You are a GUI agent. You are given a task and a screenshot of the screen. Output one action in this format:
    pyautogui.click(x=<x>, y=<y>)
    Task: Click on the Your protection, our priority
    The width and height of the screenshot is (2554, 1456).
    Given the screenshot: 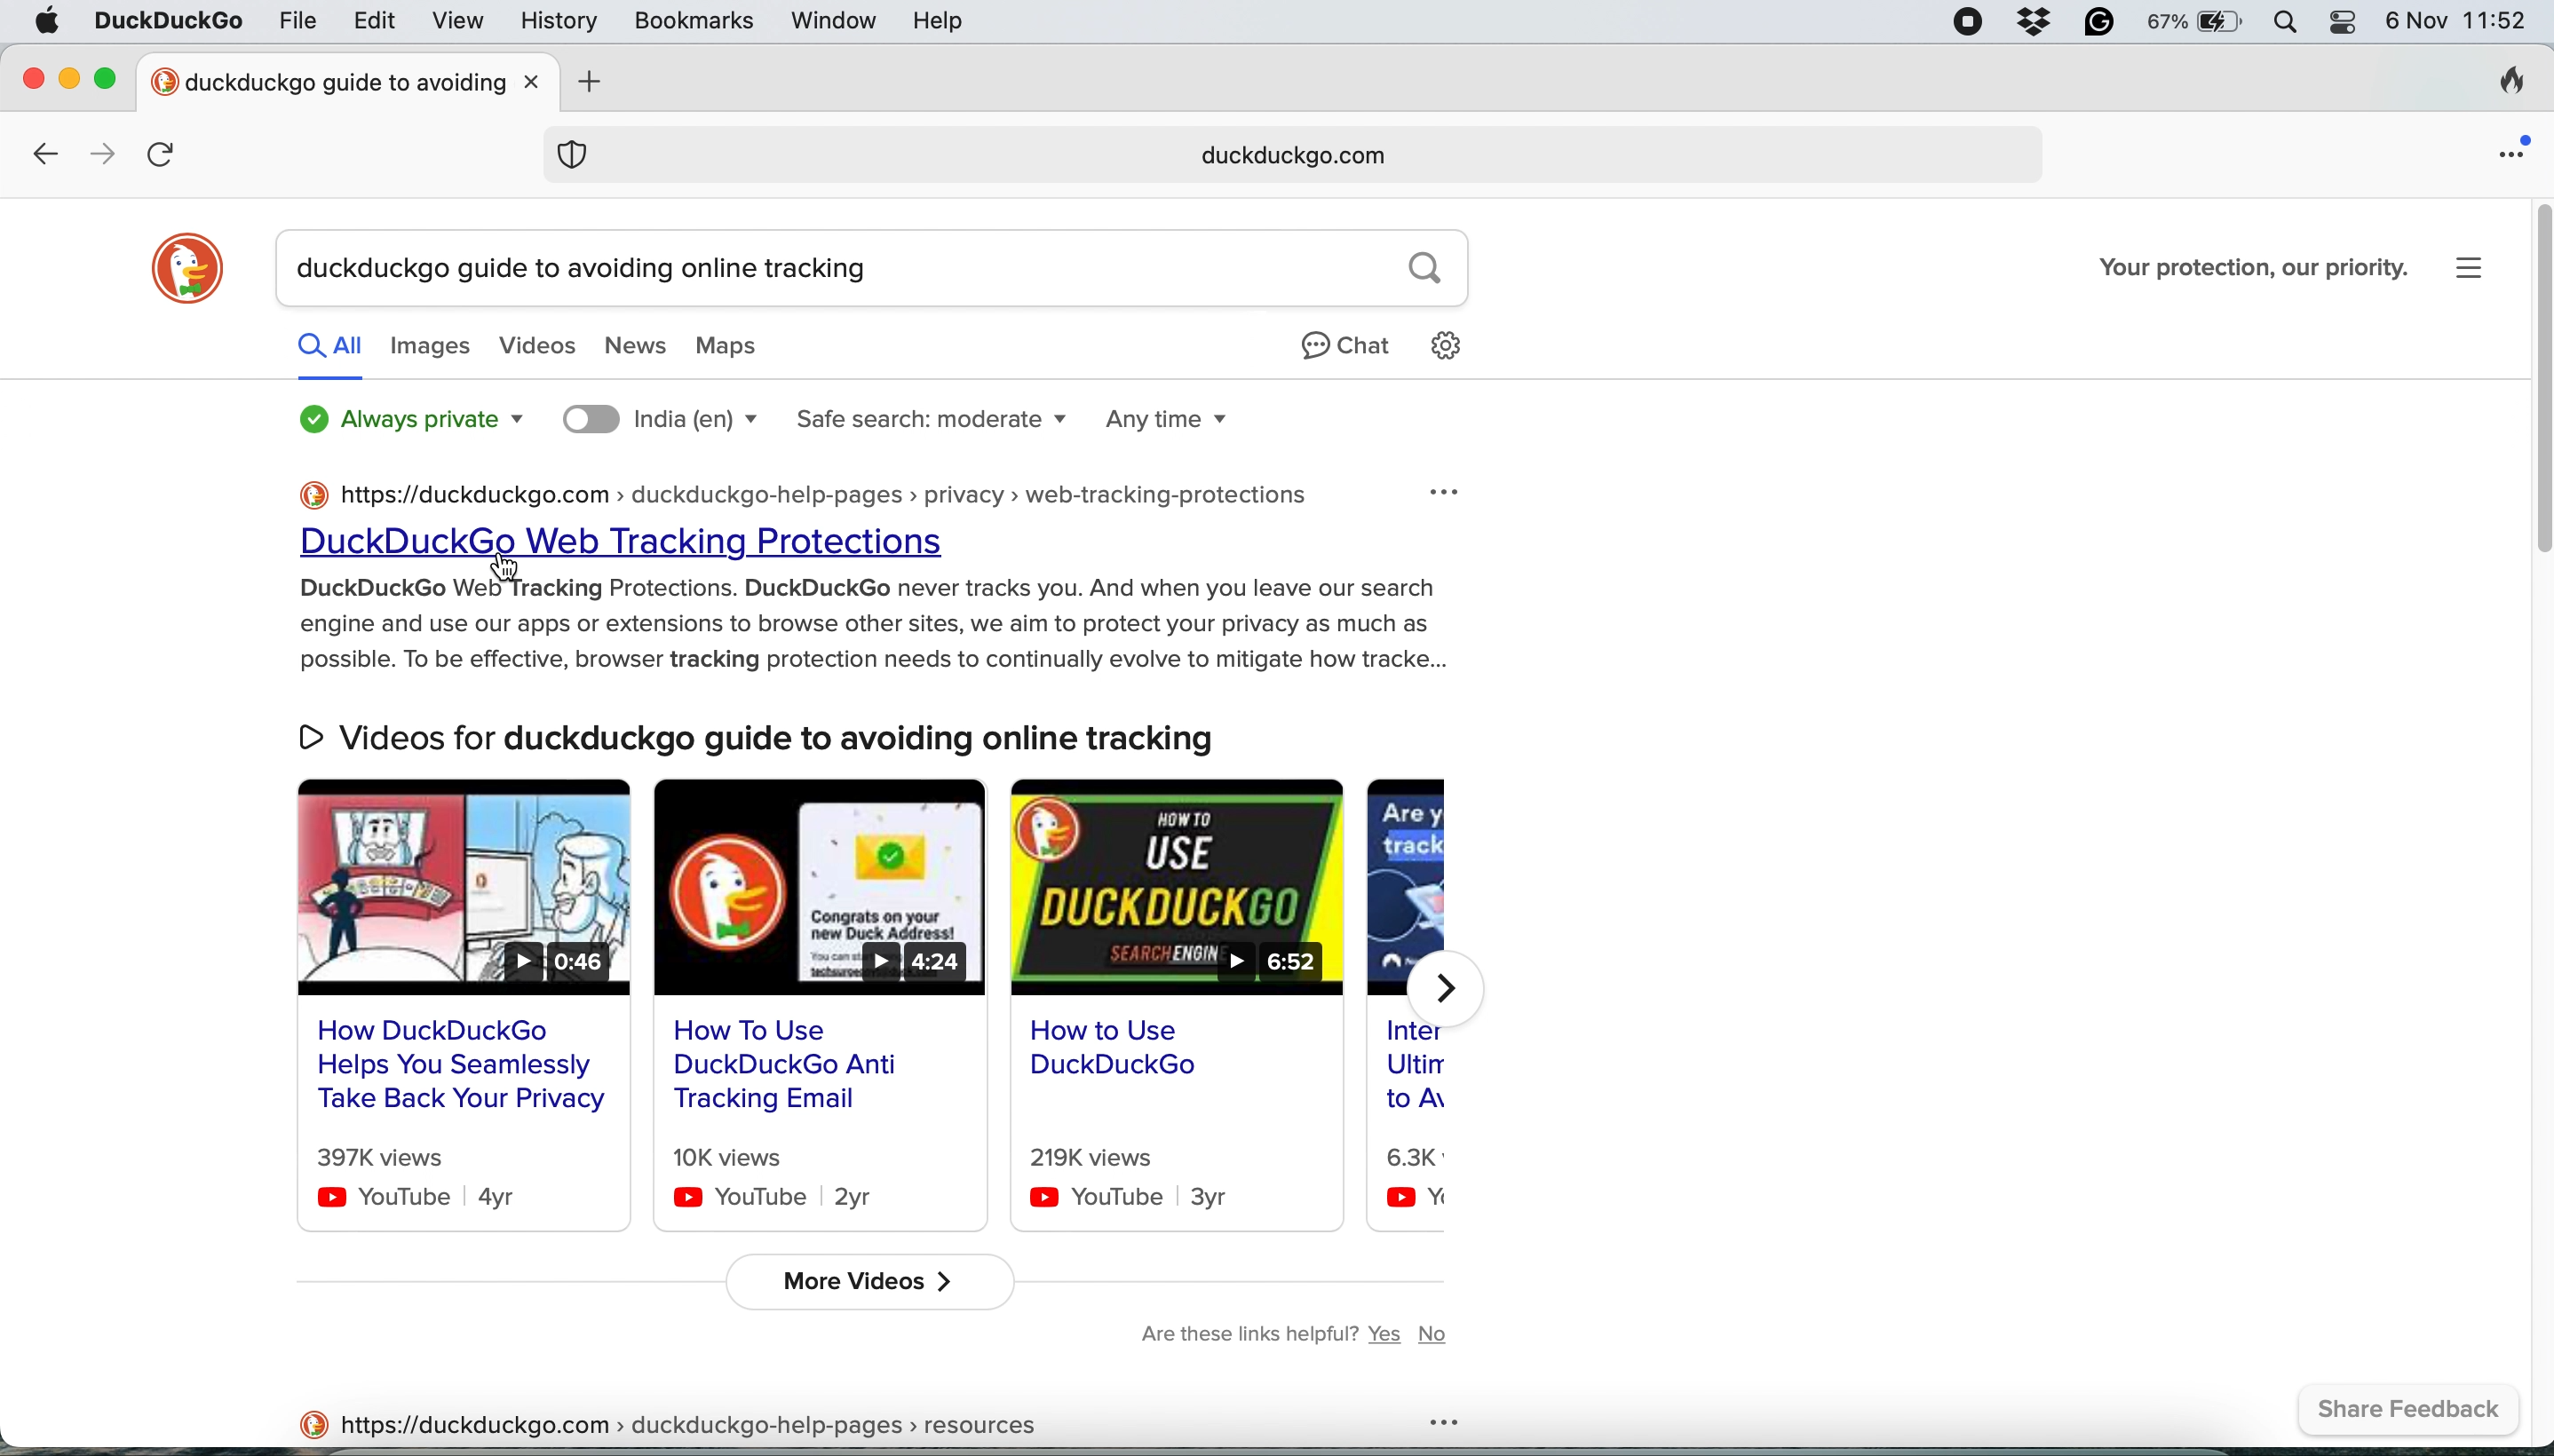 What is the action you would take?
    pyautogui.click(x=2229, y=276)
    